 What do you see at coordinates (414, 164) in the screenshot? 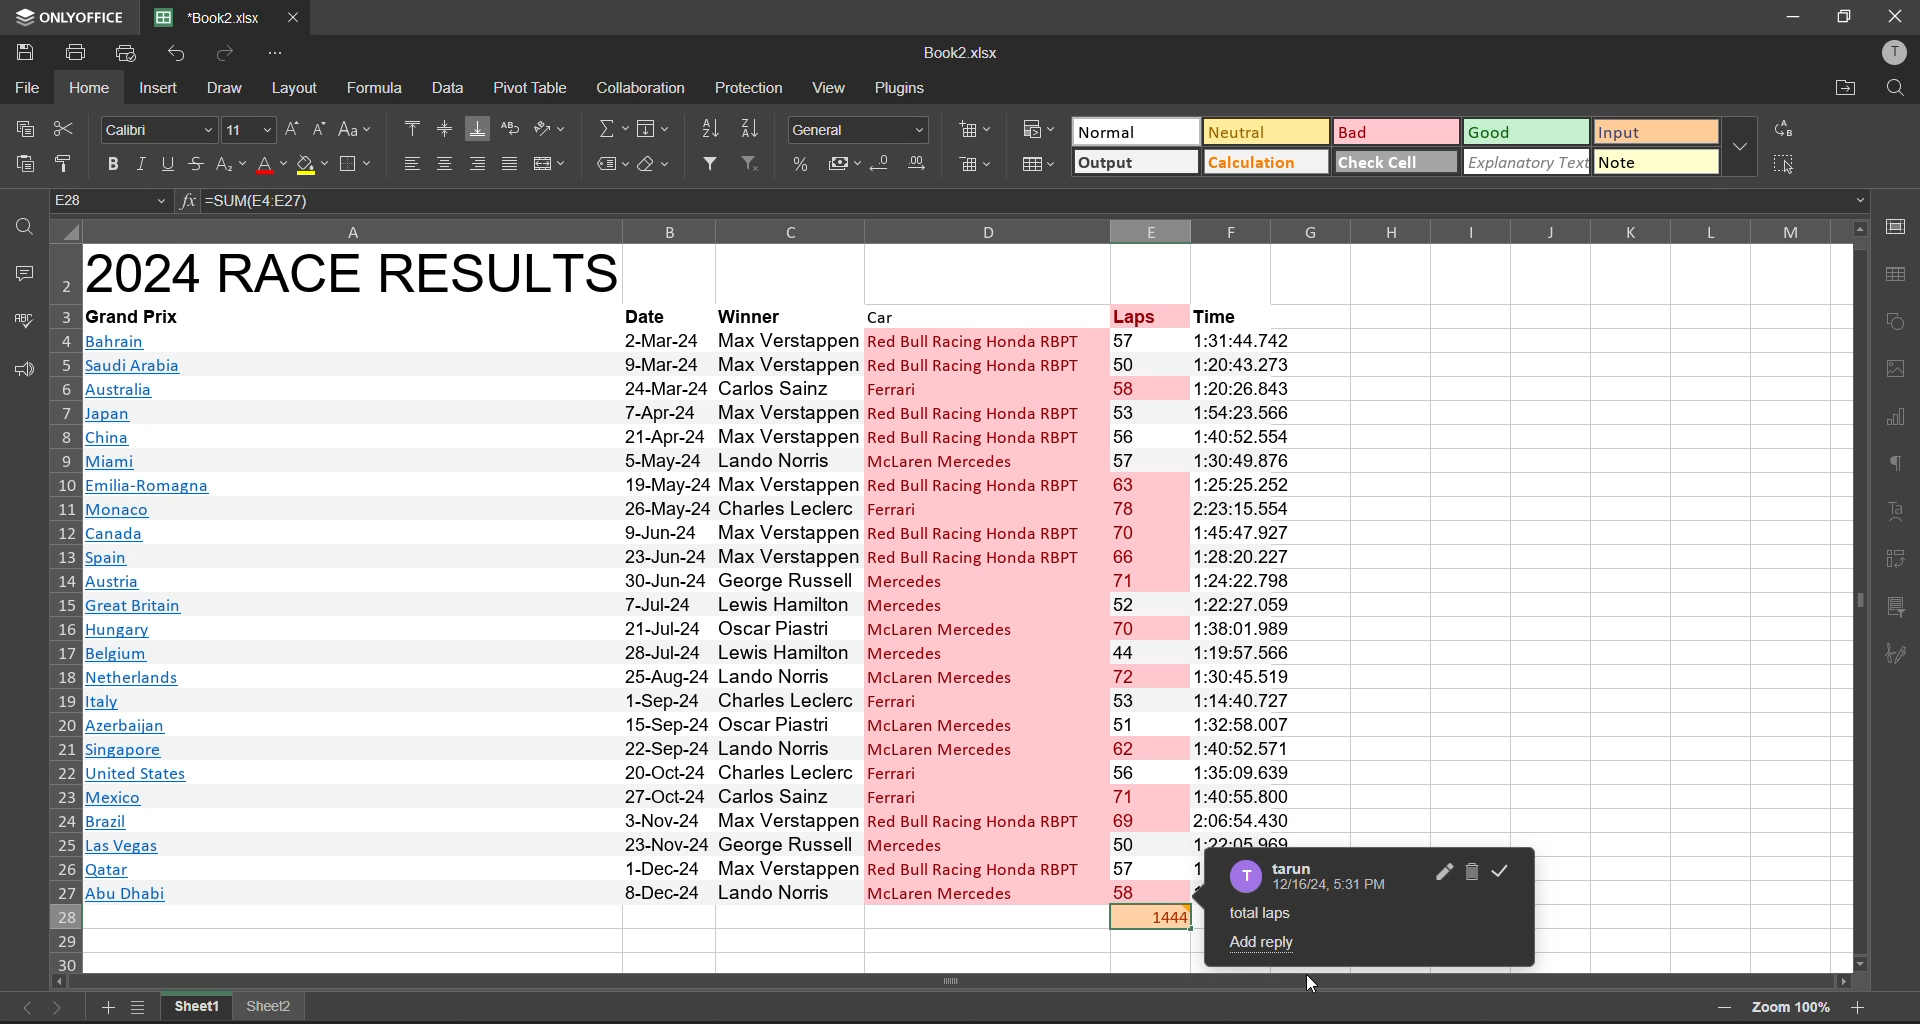
I see `align left` at bounding box center [414, 164].